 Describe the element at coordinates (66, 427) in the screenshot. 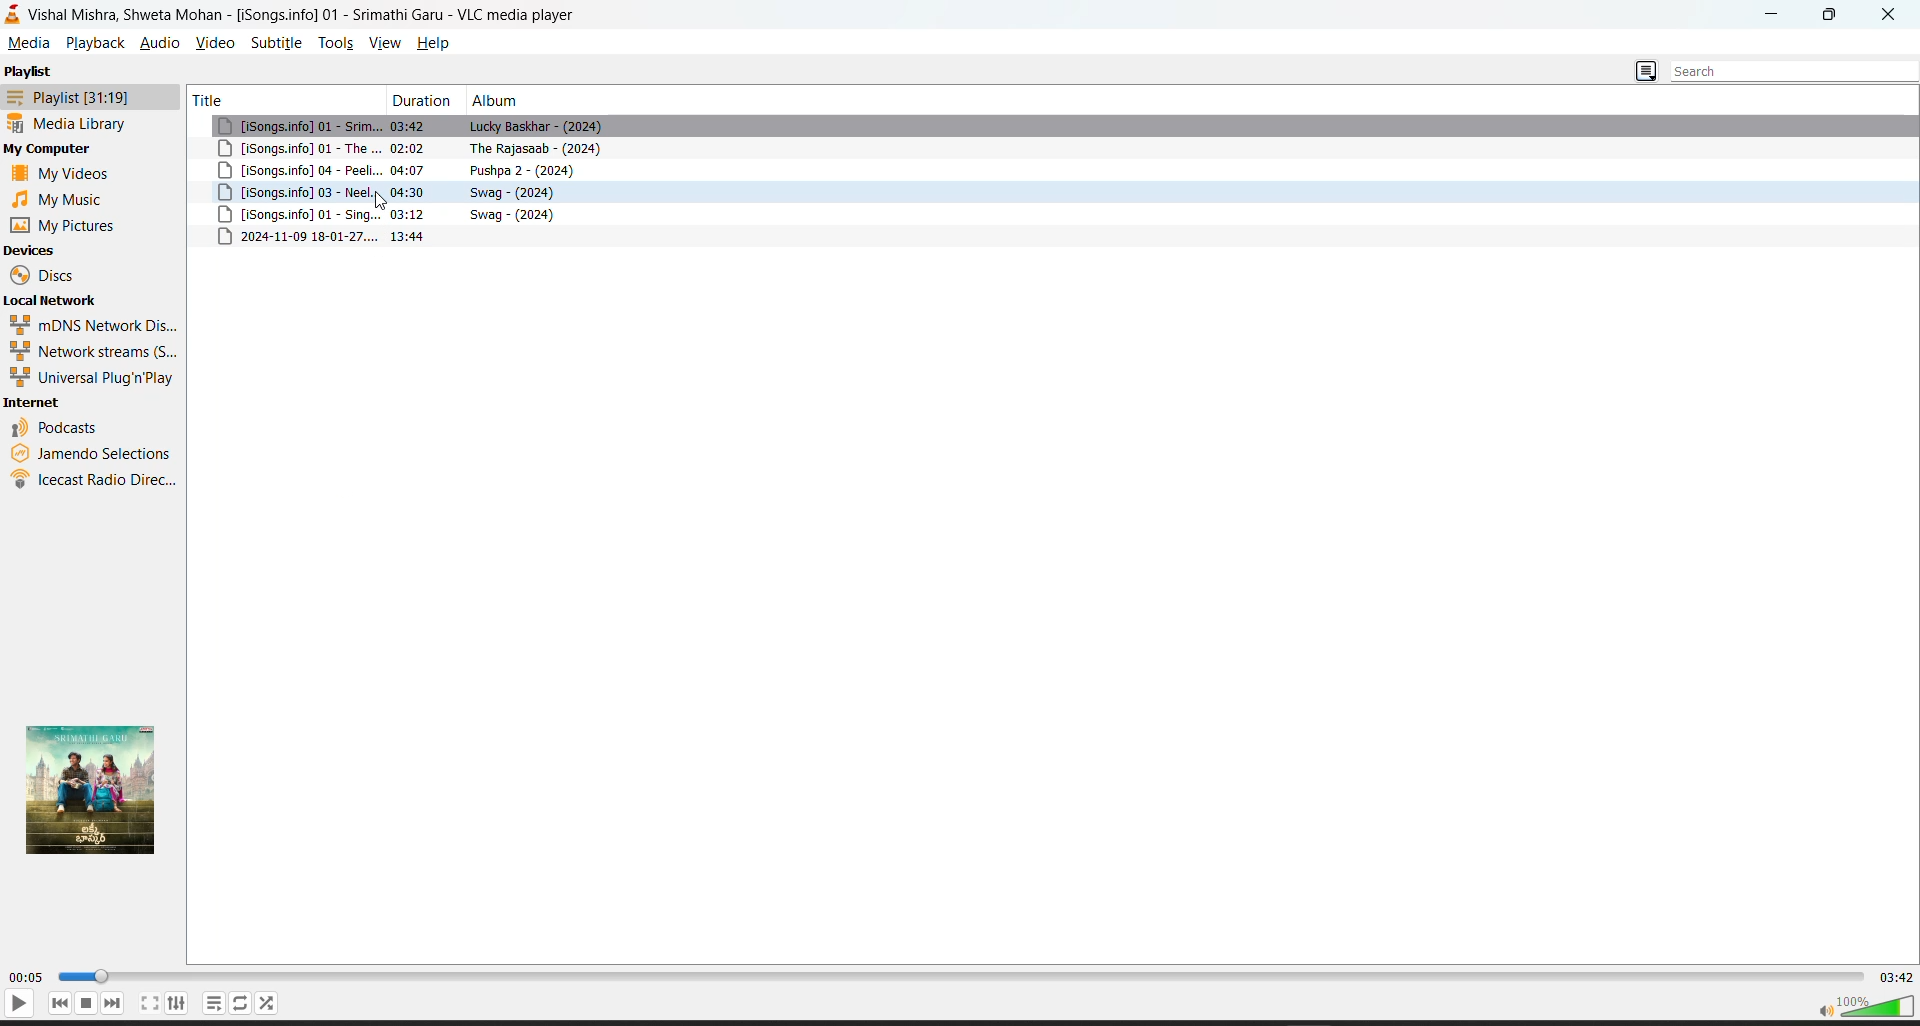

I see `podcast` at that location.